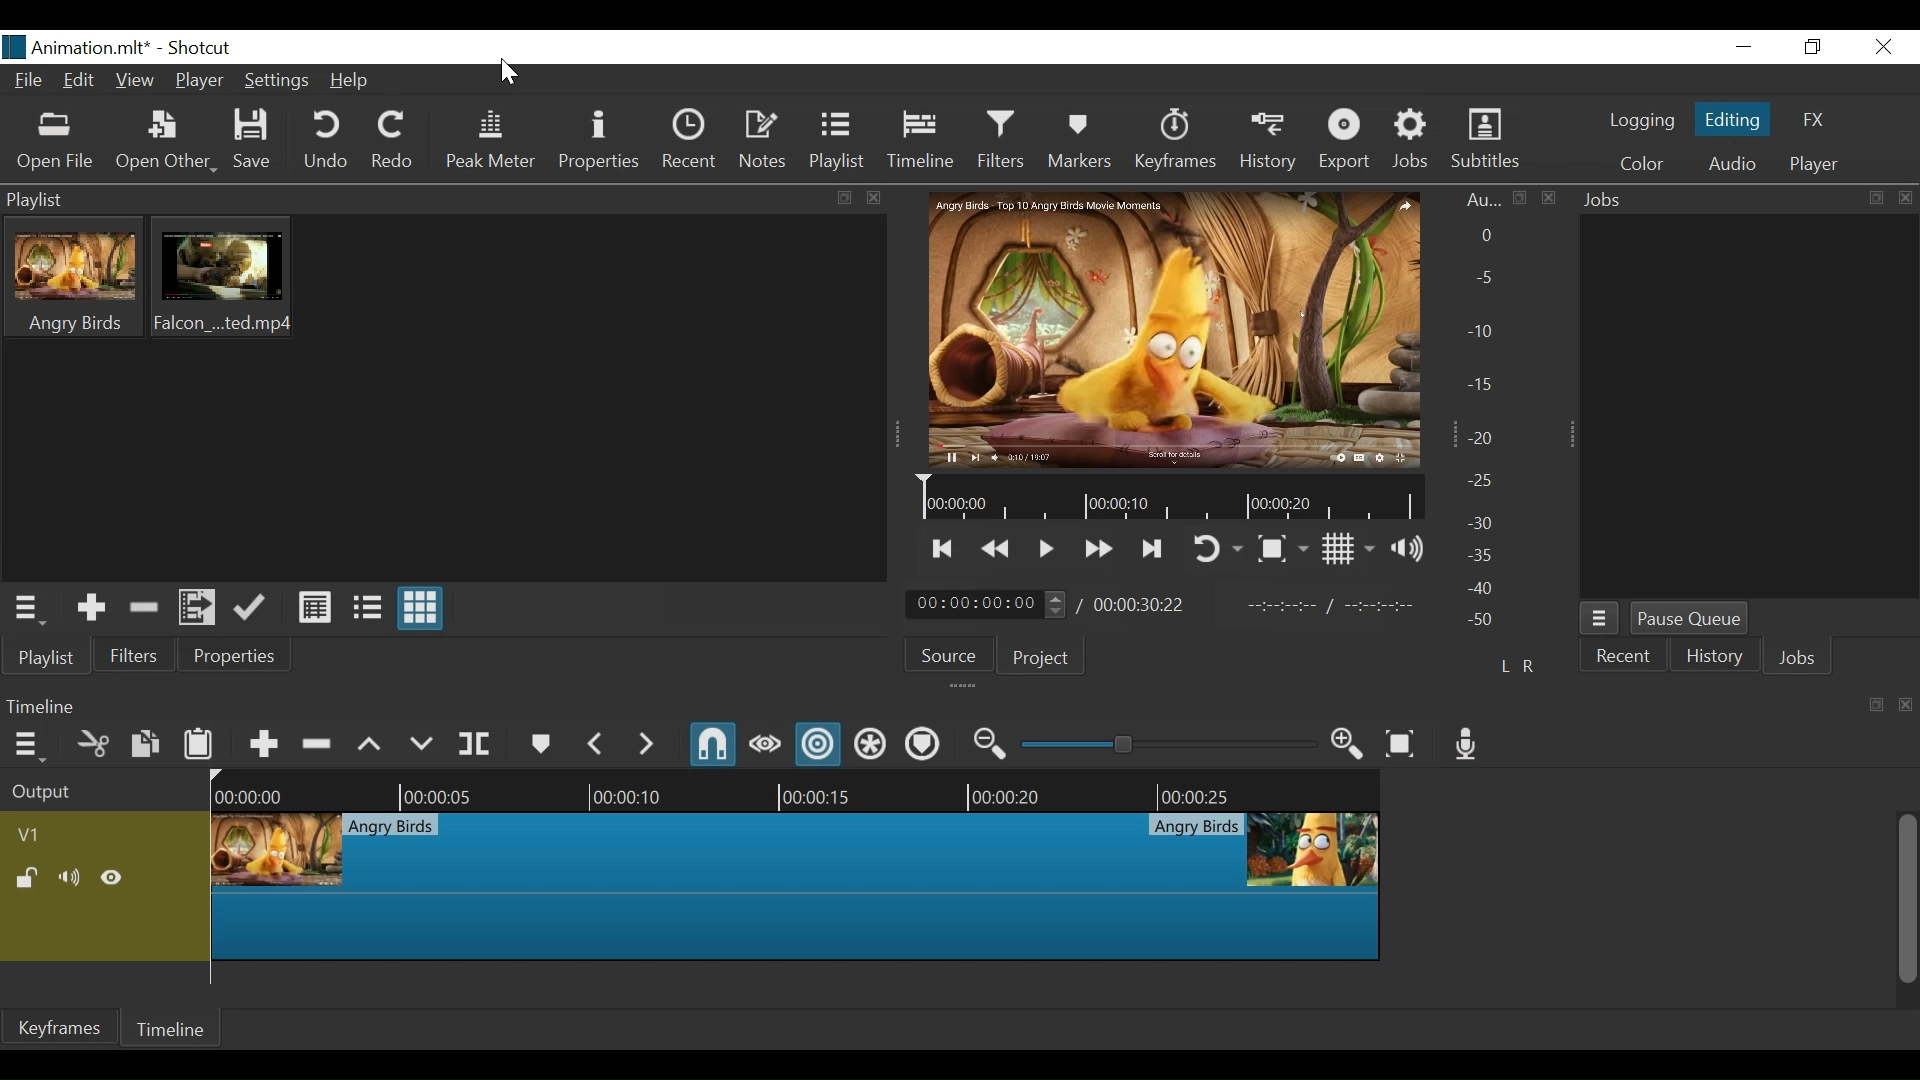 Image resolution: width=1920 pixels, height=1080 pixels. Describe the element at coordinates (1142, 605) in the screenshot. I see `Total Duration` at that location.